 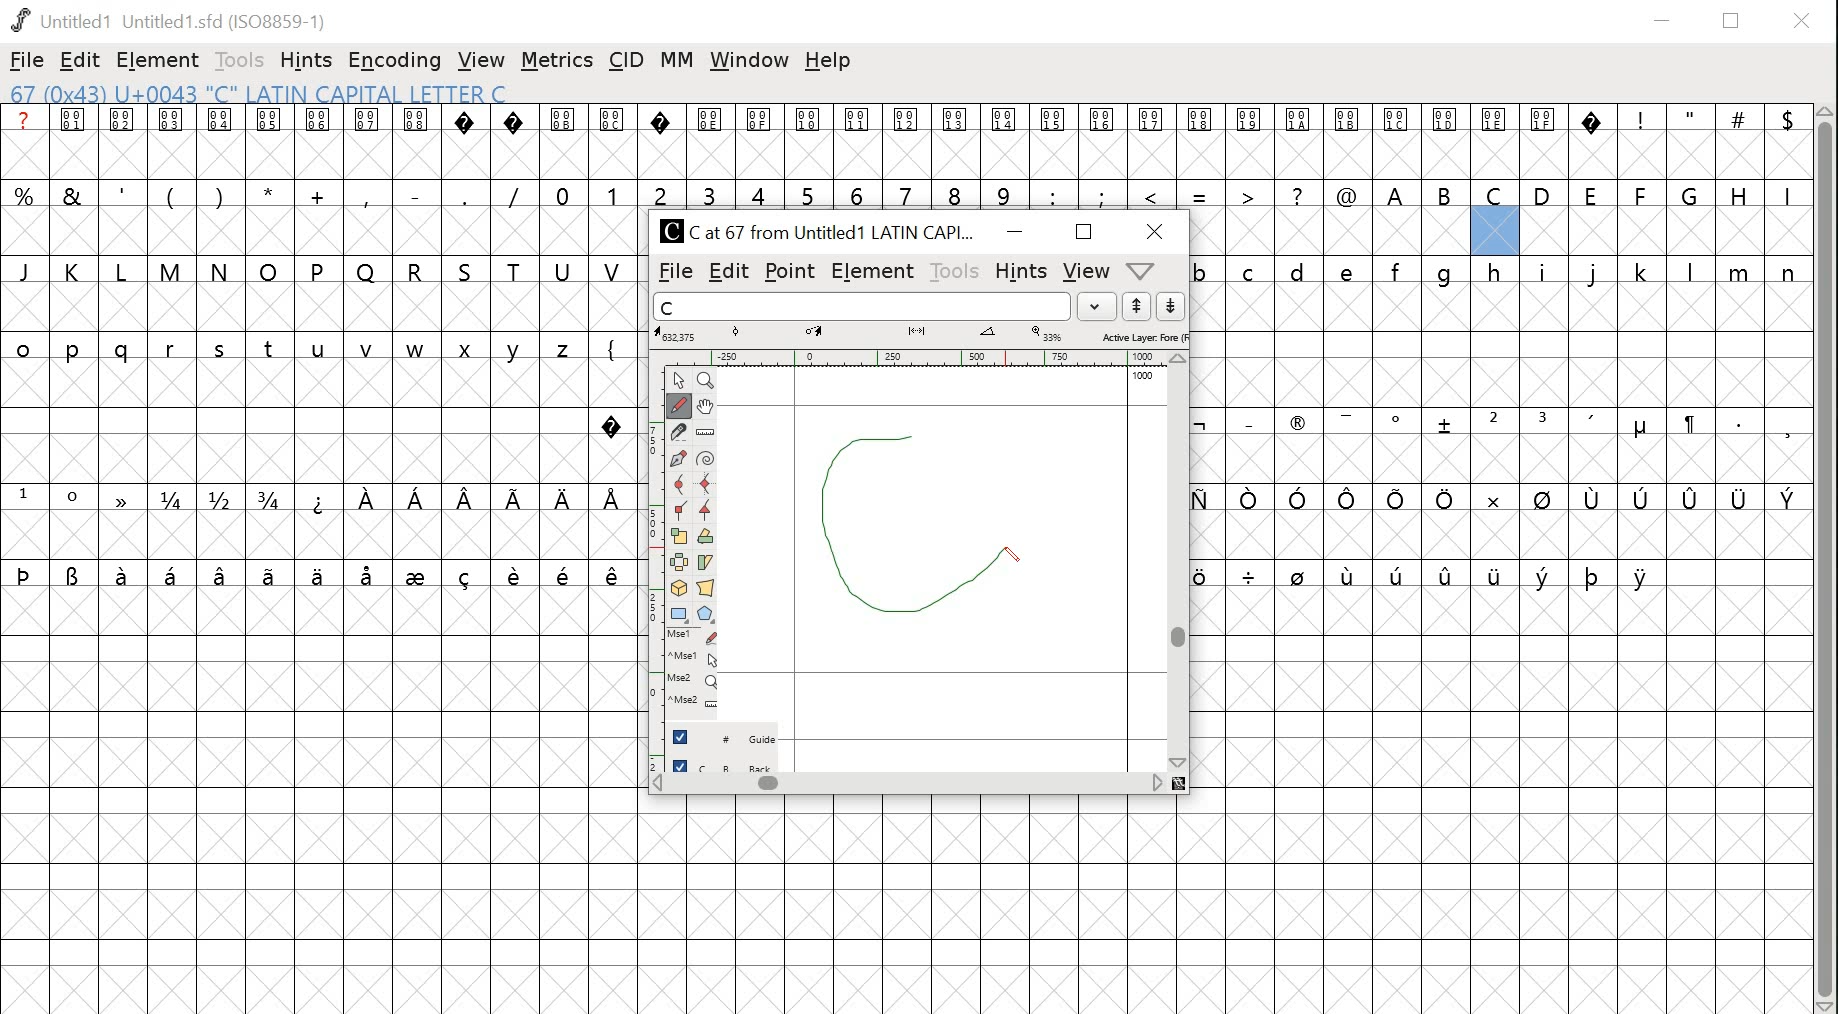 I want to click on tools, so click(x=956, y=268).